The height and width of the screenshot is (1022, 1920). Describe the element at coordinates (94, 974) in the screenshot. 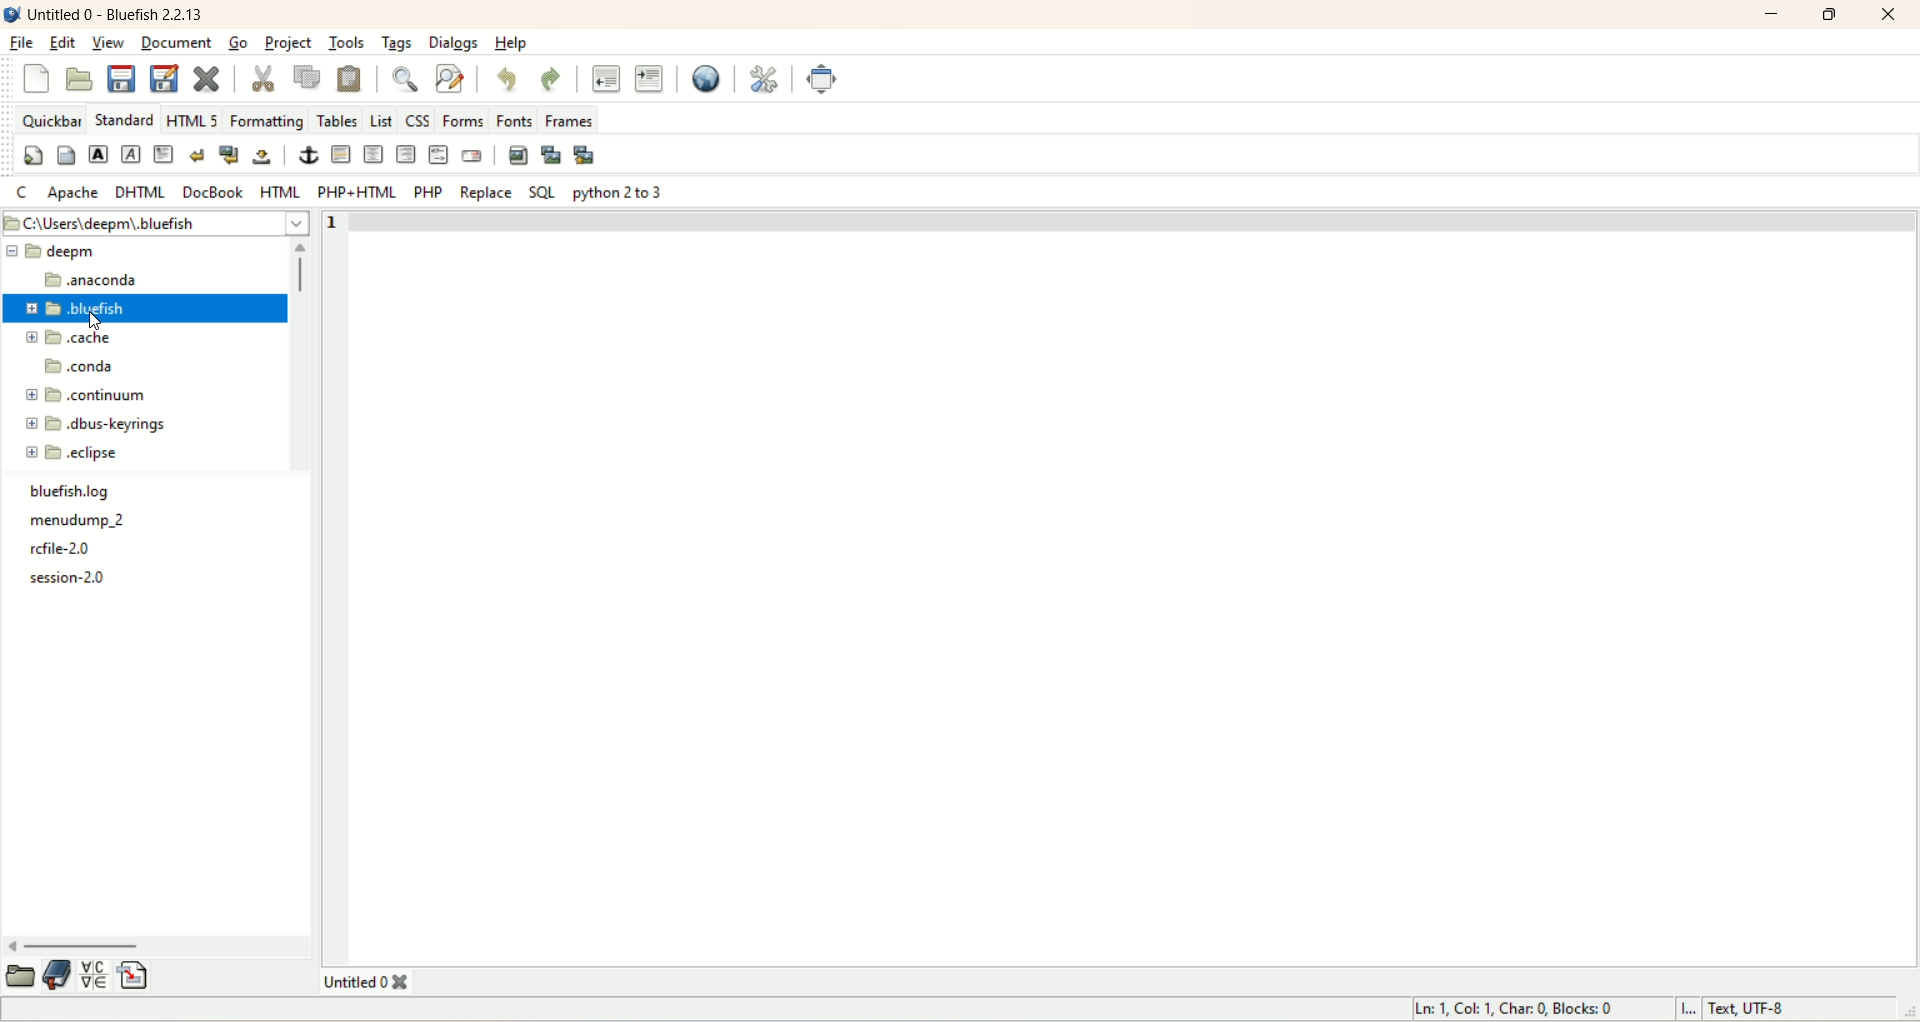

I see `insert special character` at that location.